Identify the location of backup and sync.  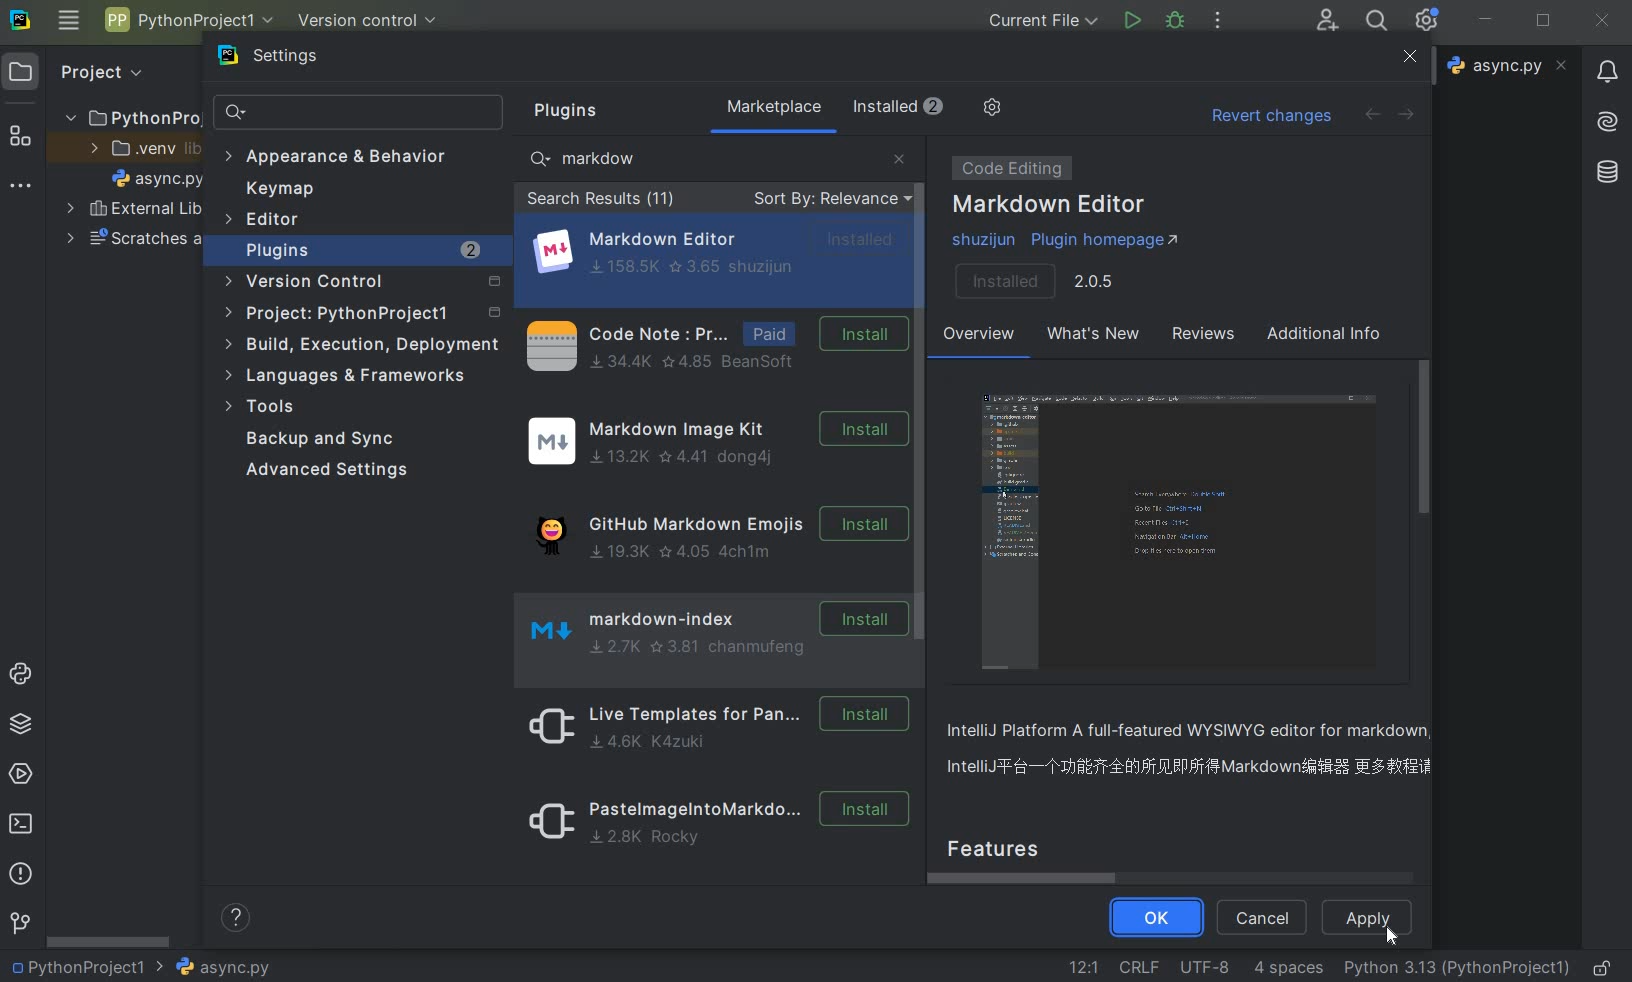
(334, 440).